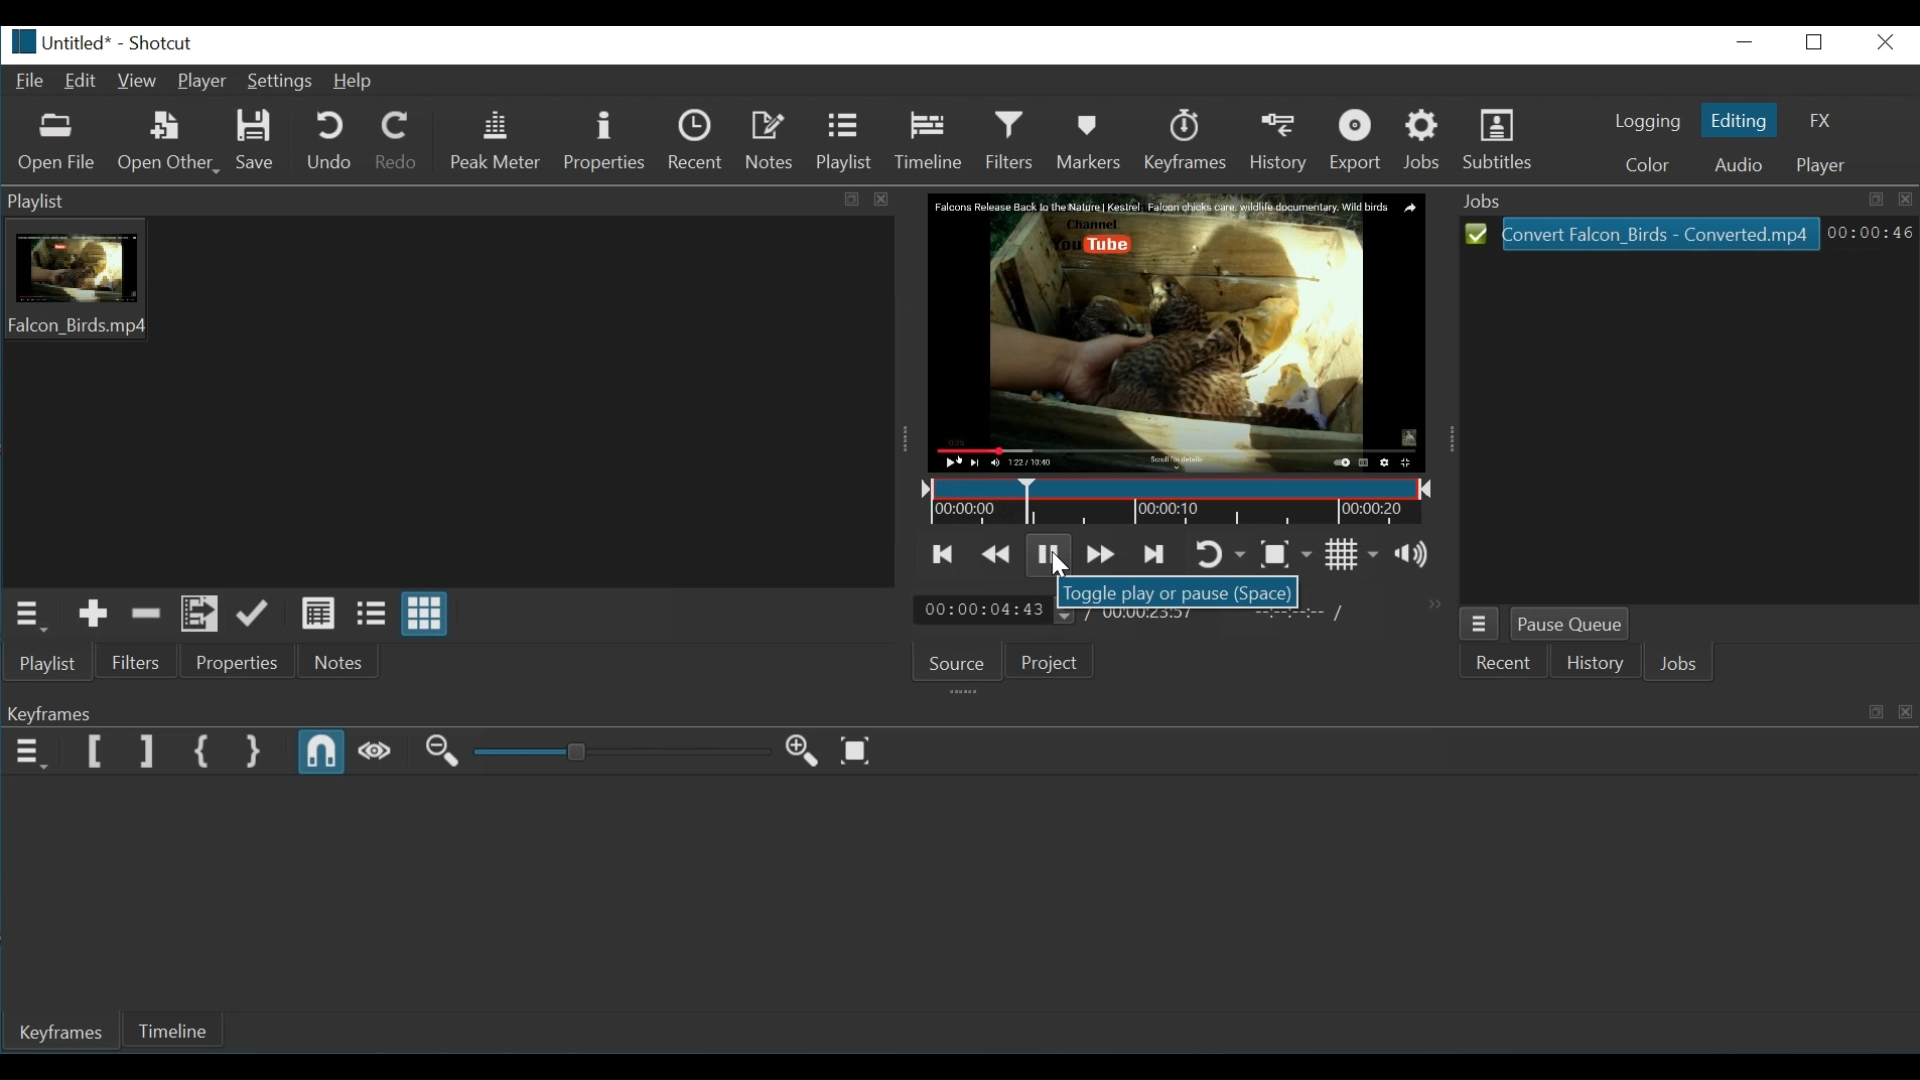 The width and height of the screenshot is (1920, 1080). Describe the element at coordinates (146, 615) in the screenshot. I see `Remove cut` at that location.